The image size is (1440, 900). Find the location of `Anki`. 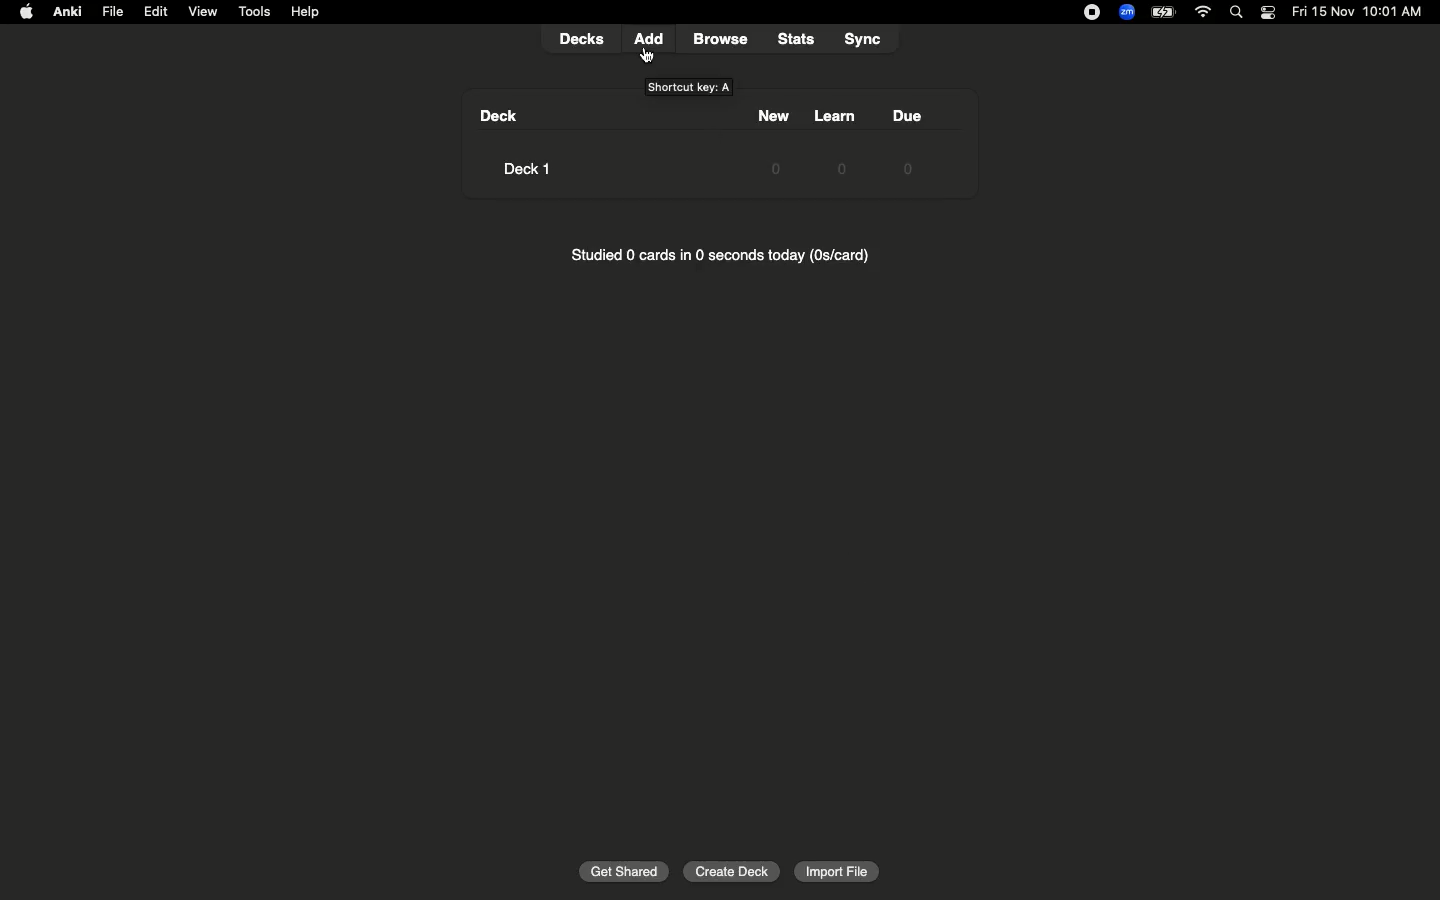

Anki is located at coordinates (66, 13).